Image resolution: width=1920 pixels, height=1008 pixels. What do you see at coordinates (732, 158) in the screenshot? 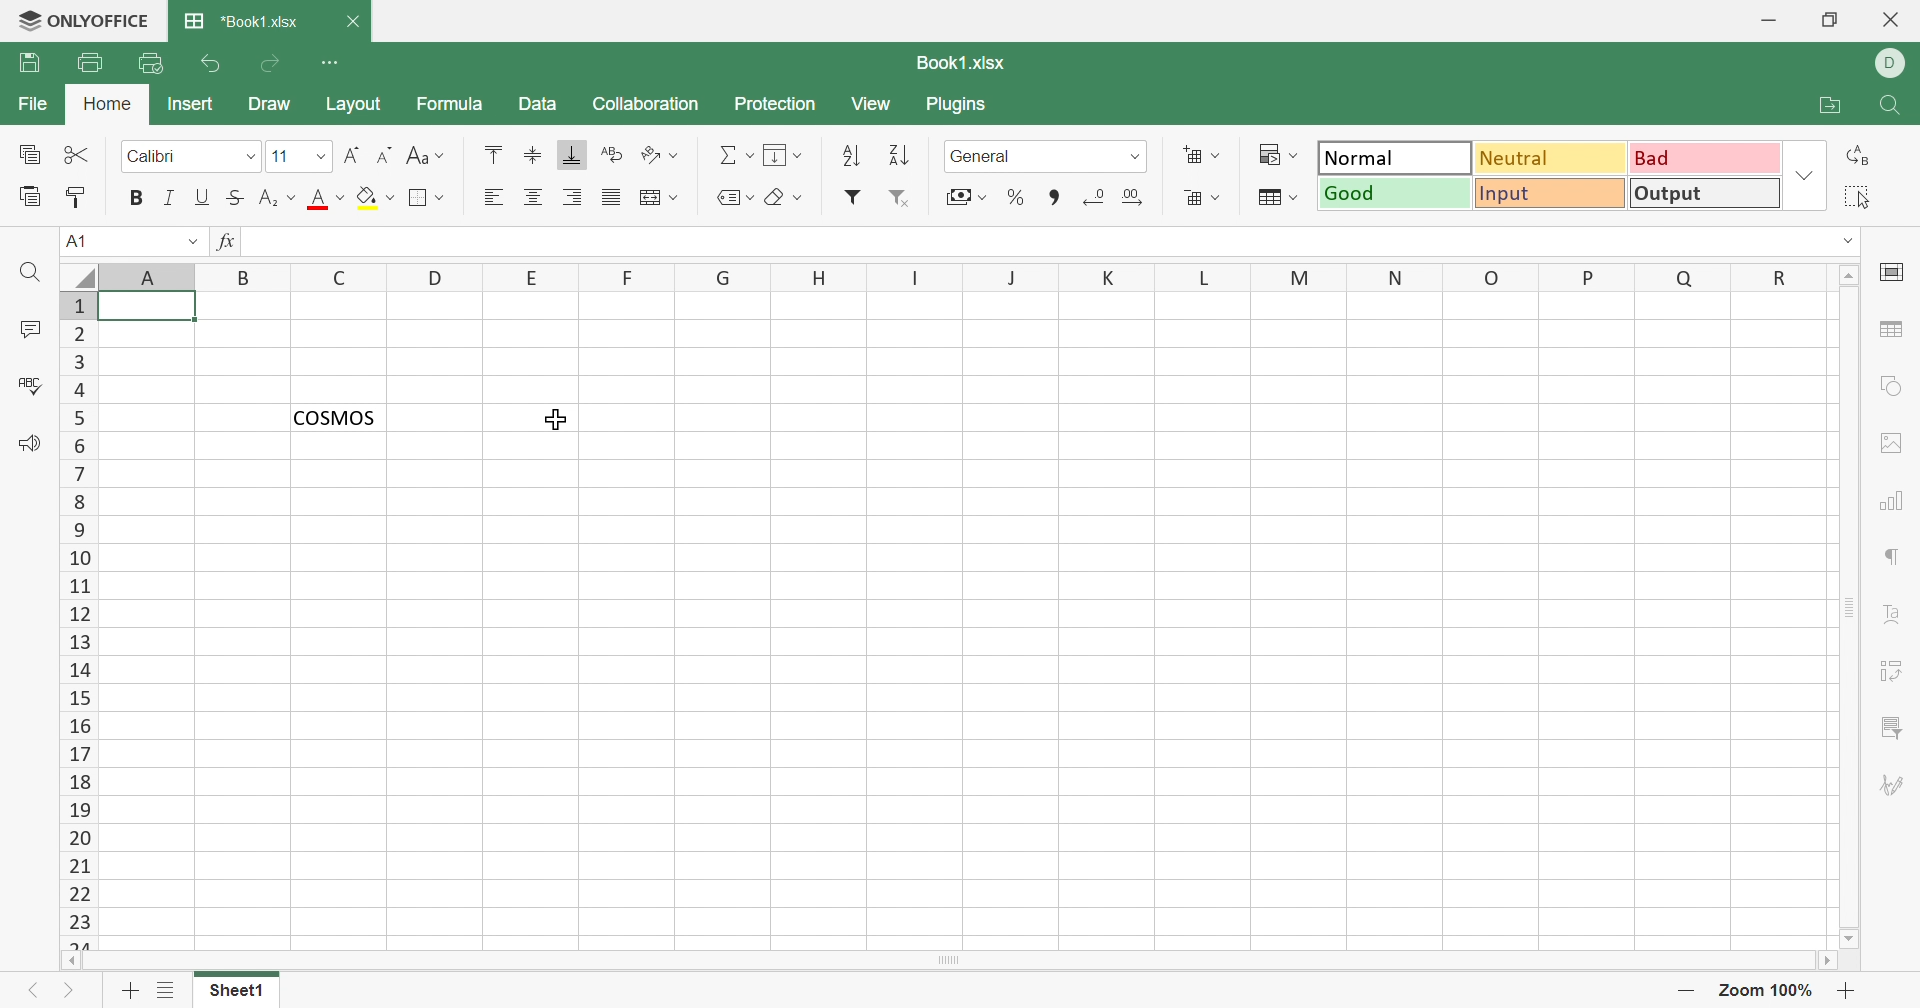
I see `Summation` at bounding box center [732, 158].